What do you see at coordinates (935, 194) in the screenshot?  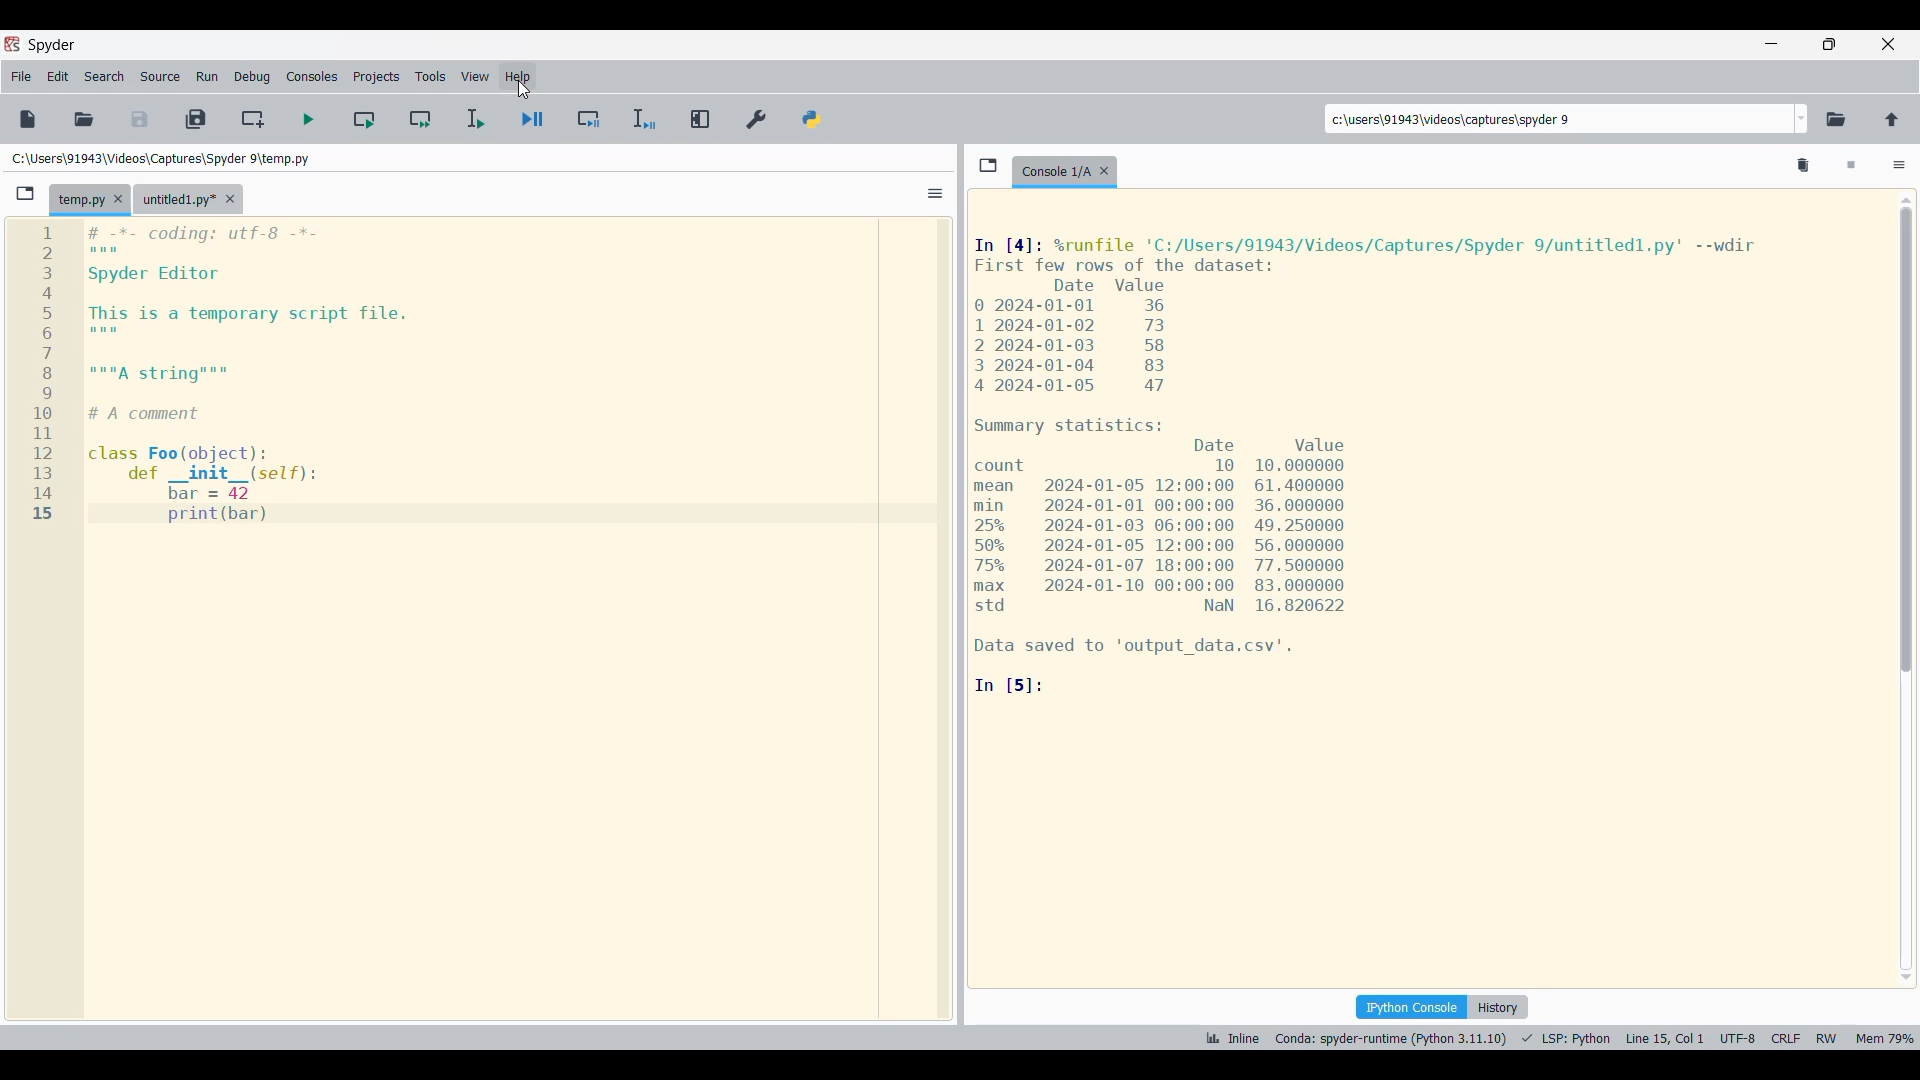 I see `Options` at bounding box center [935, 194].